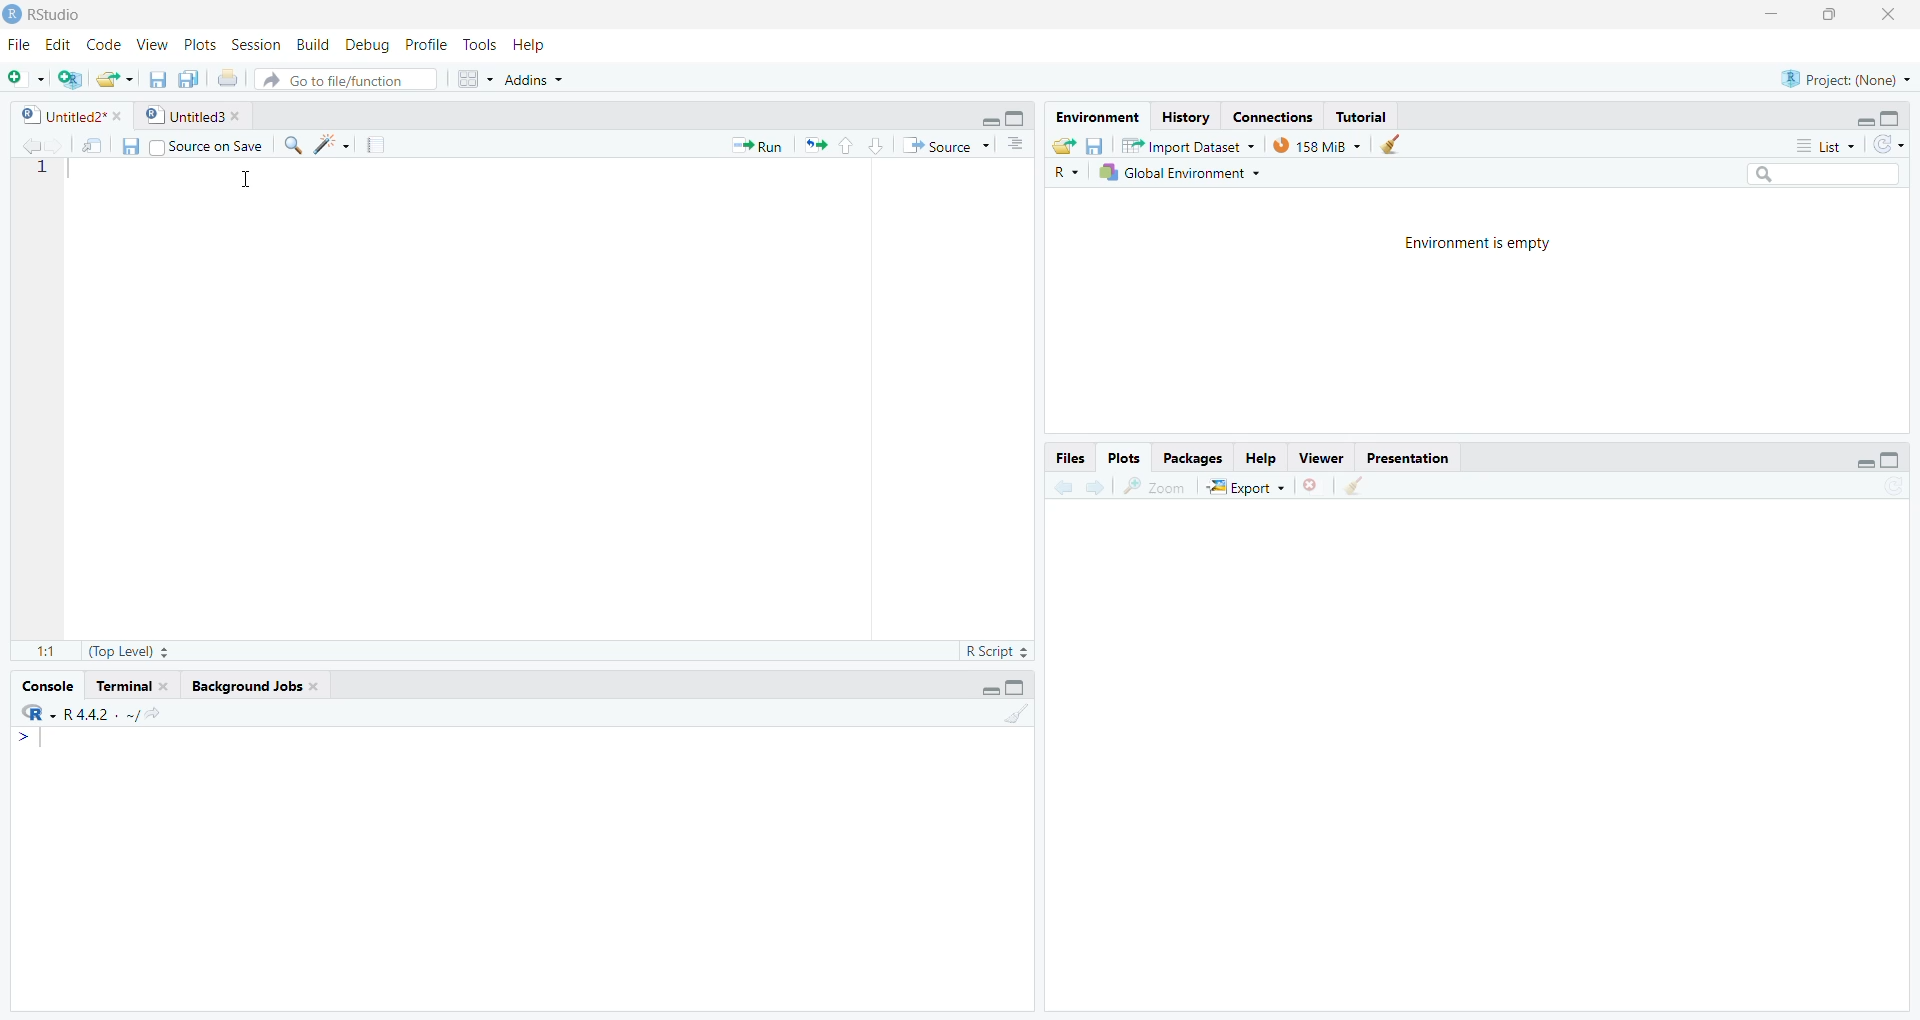  I want to click on View, so click(148, 42).